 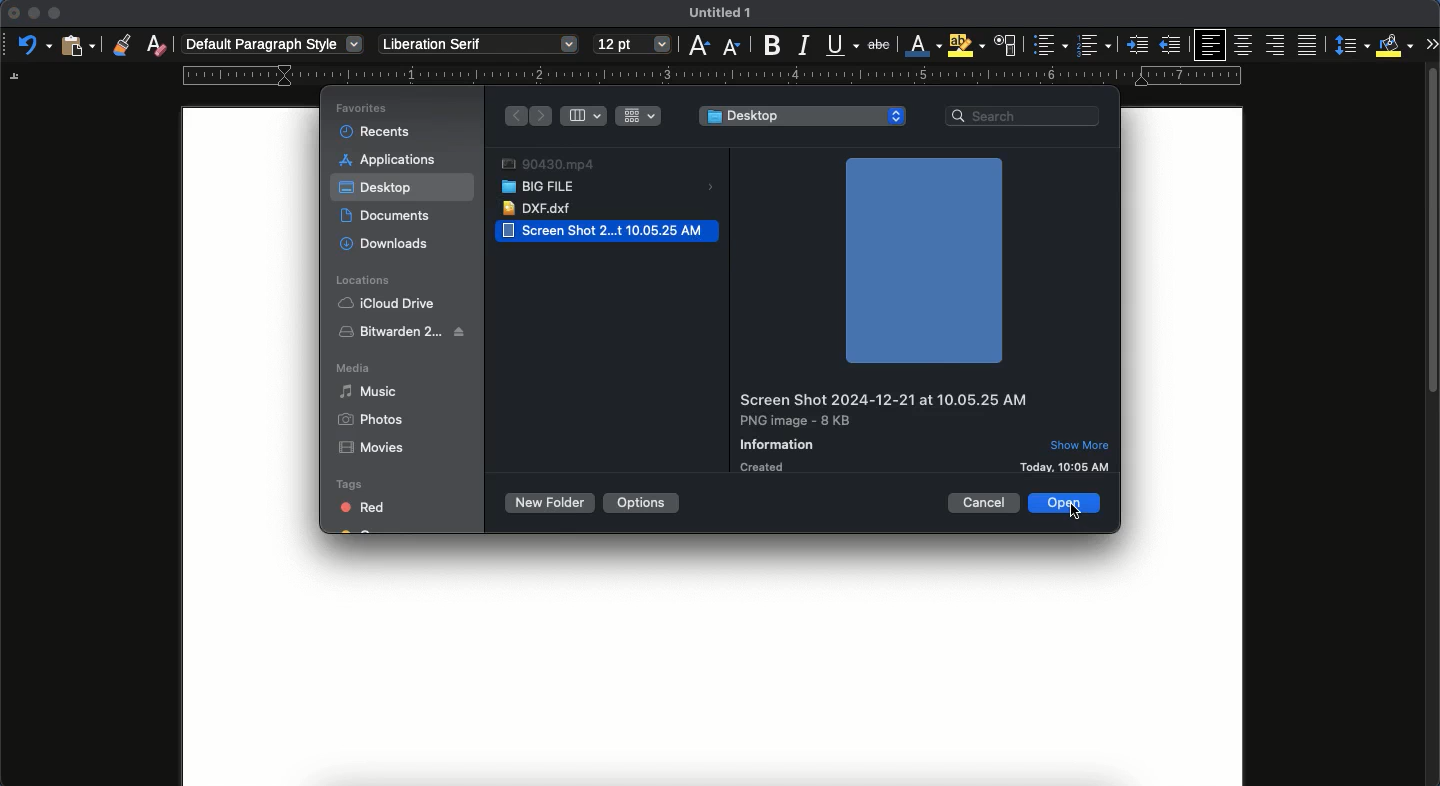 What do you see at coordinates (711, 76) in the screenshot?
I see `guide` at bounding box center [711, 76].